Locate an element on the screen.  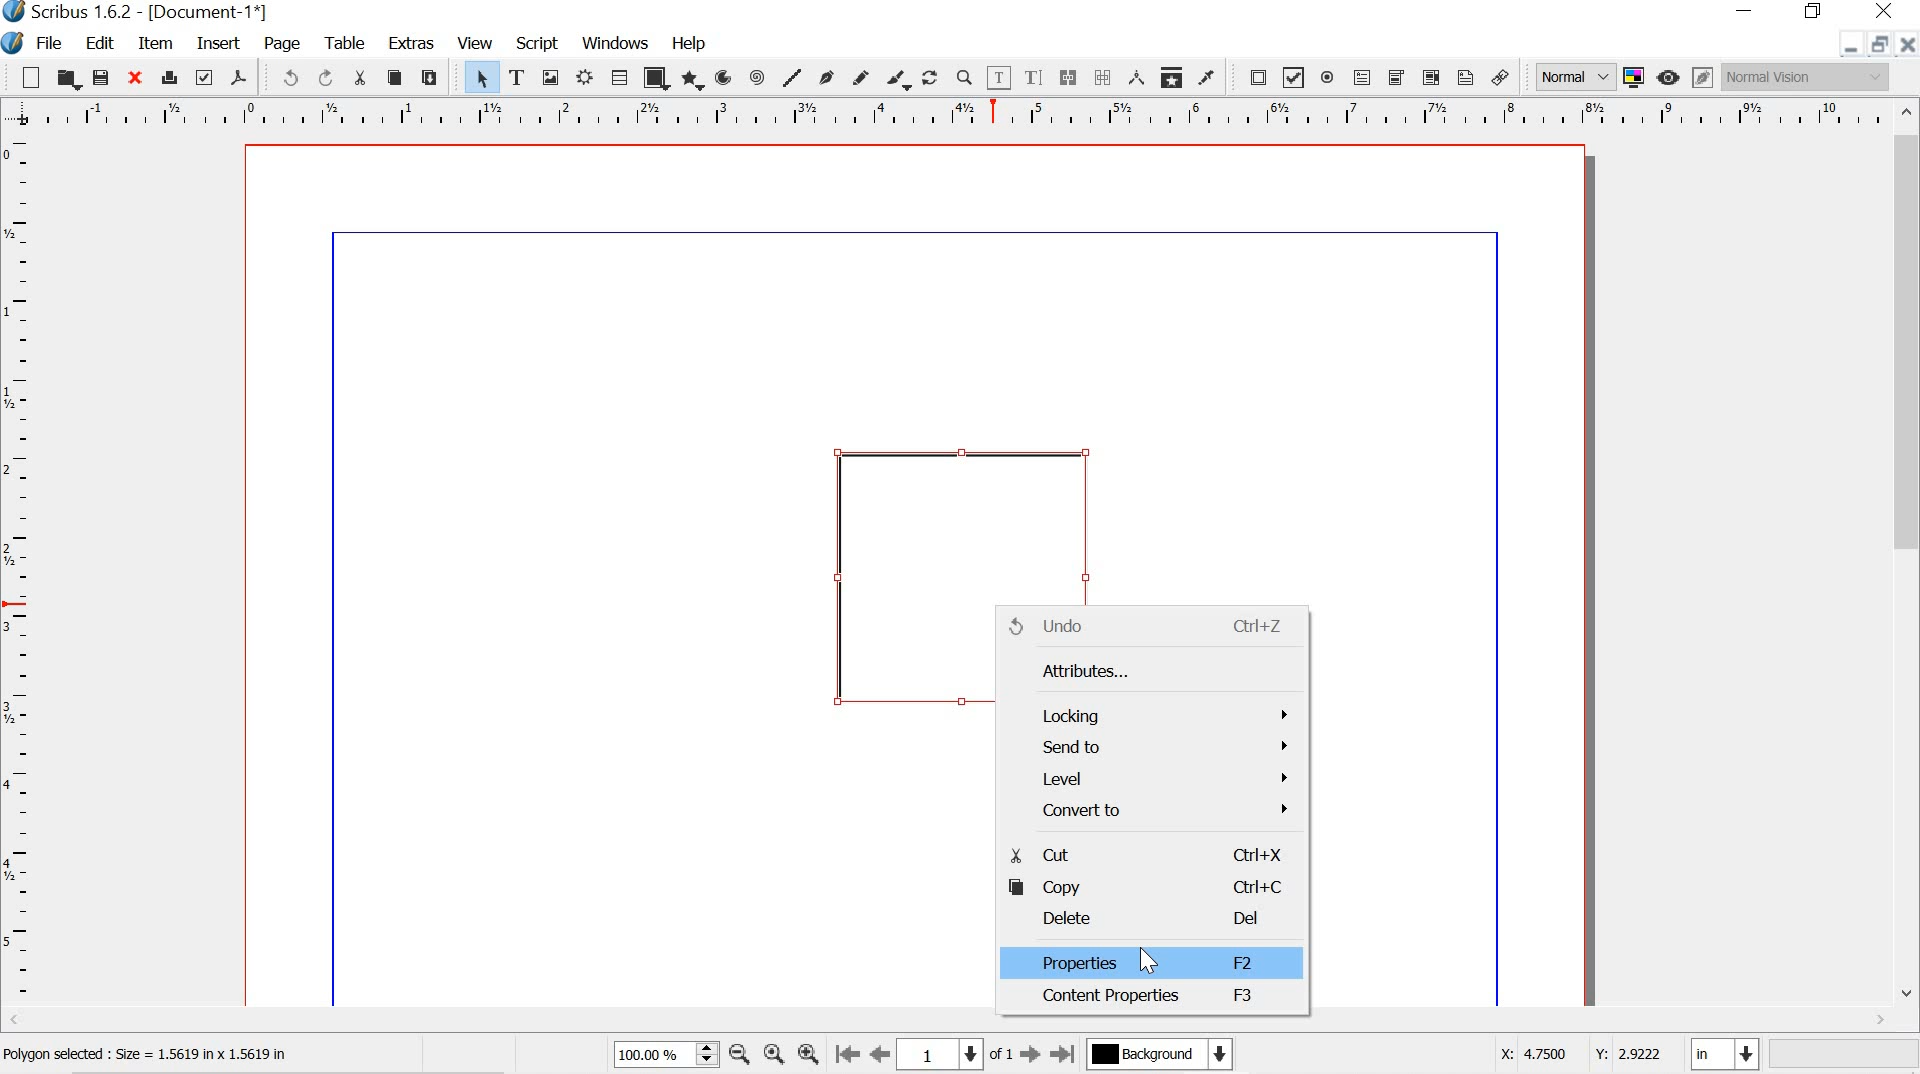
zoom out is located at coordinates (739, 1053).